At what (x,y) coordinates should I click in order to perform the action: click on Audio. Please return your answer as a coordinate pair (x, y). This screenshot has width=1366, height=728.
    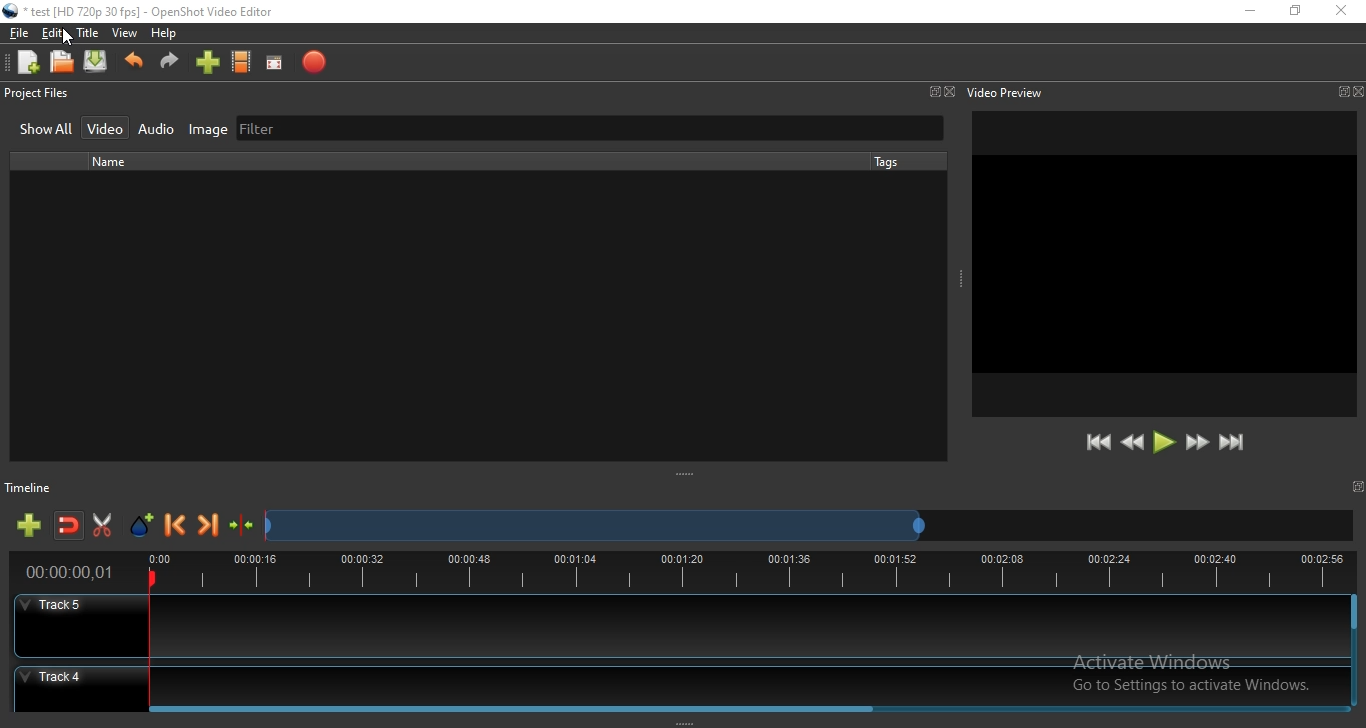
    Looking at the image, I should click on (157, 129).